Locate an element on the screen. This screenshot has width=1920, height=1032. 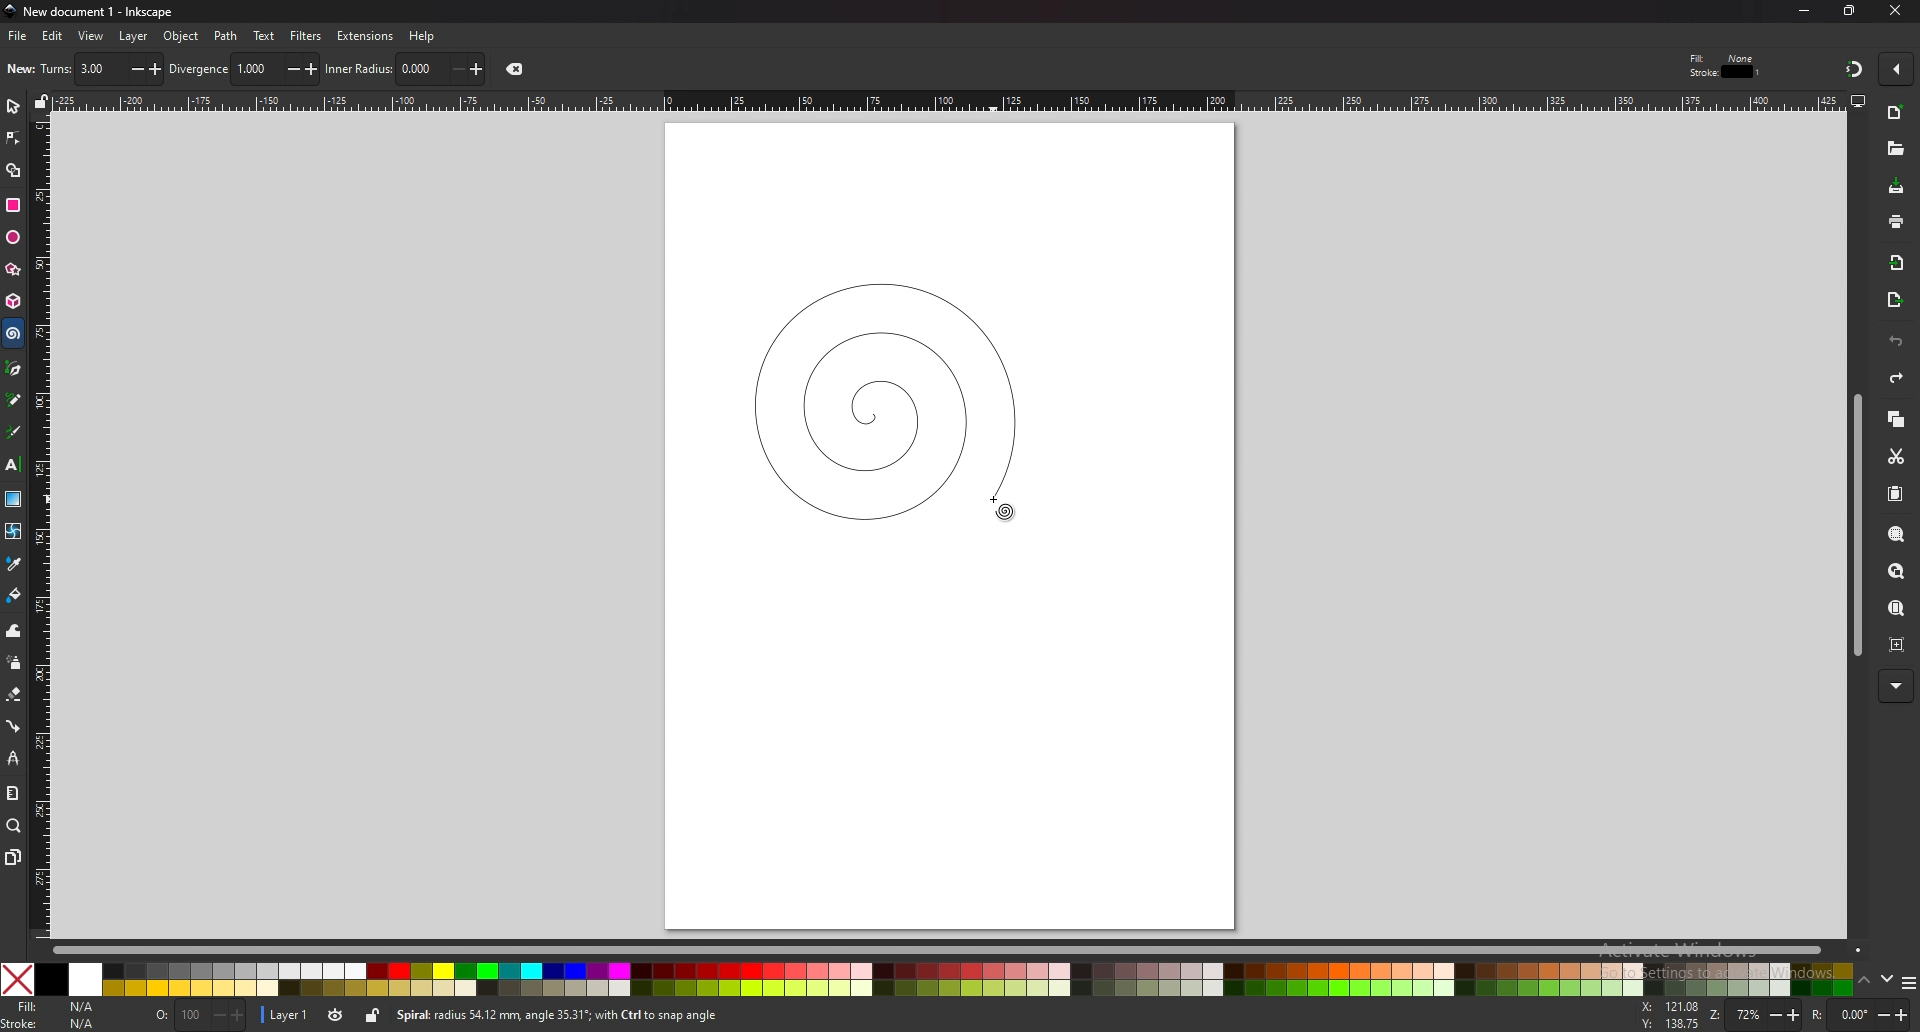
redo is located at coordinates (1898, 378).